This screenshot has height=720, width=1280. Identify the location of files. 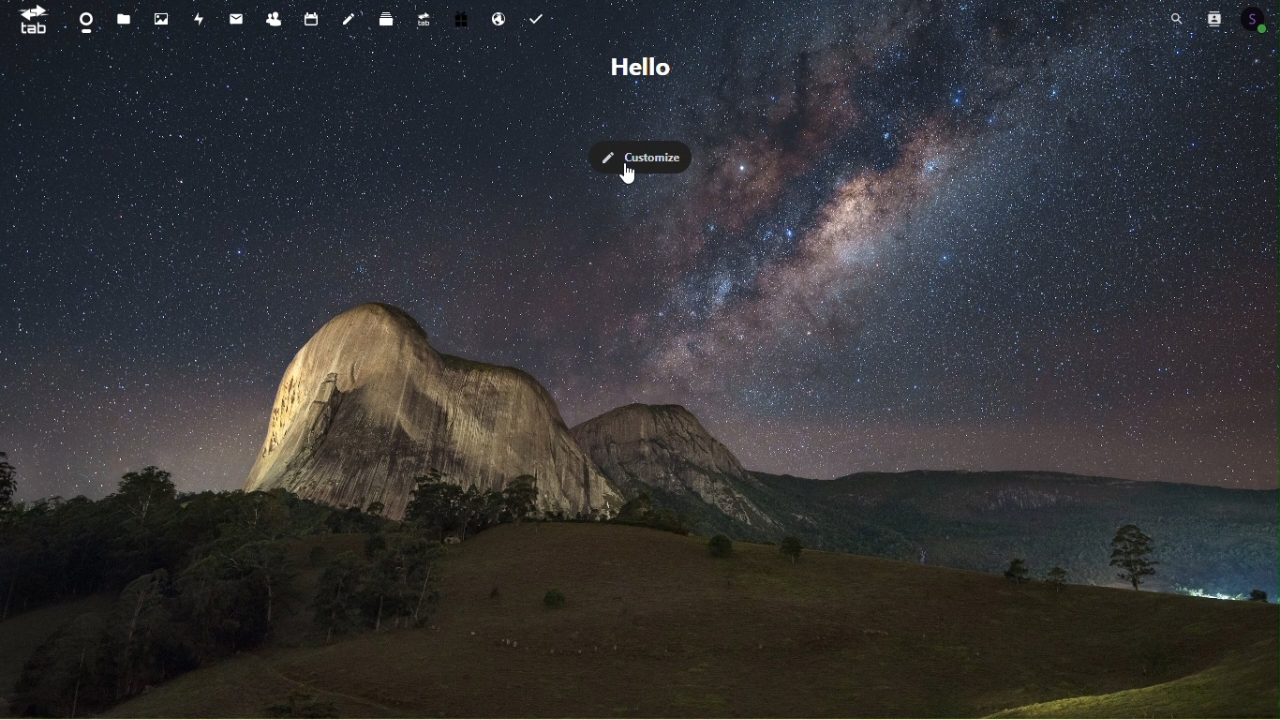
(123, 17).